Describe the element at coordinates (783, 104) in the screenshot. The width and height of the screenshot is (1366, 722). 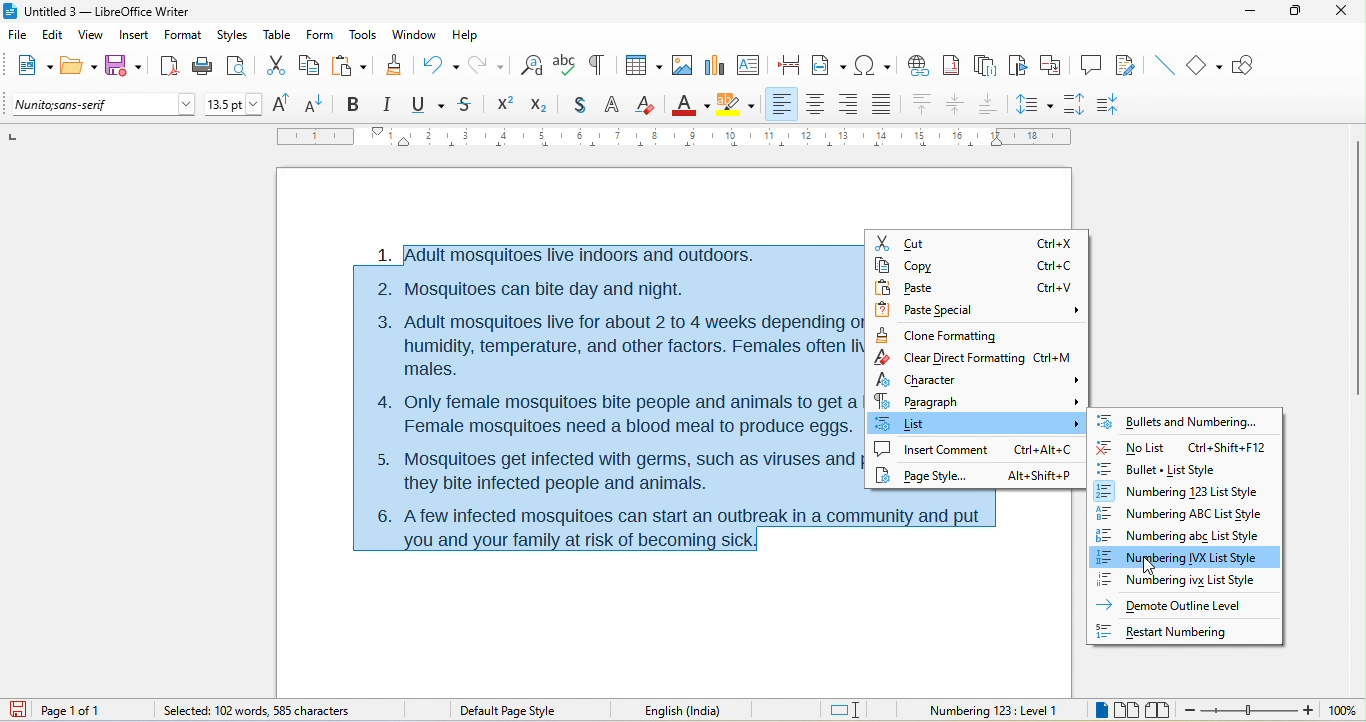
I see `align left` at that location.